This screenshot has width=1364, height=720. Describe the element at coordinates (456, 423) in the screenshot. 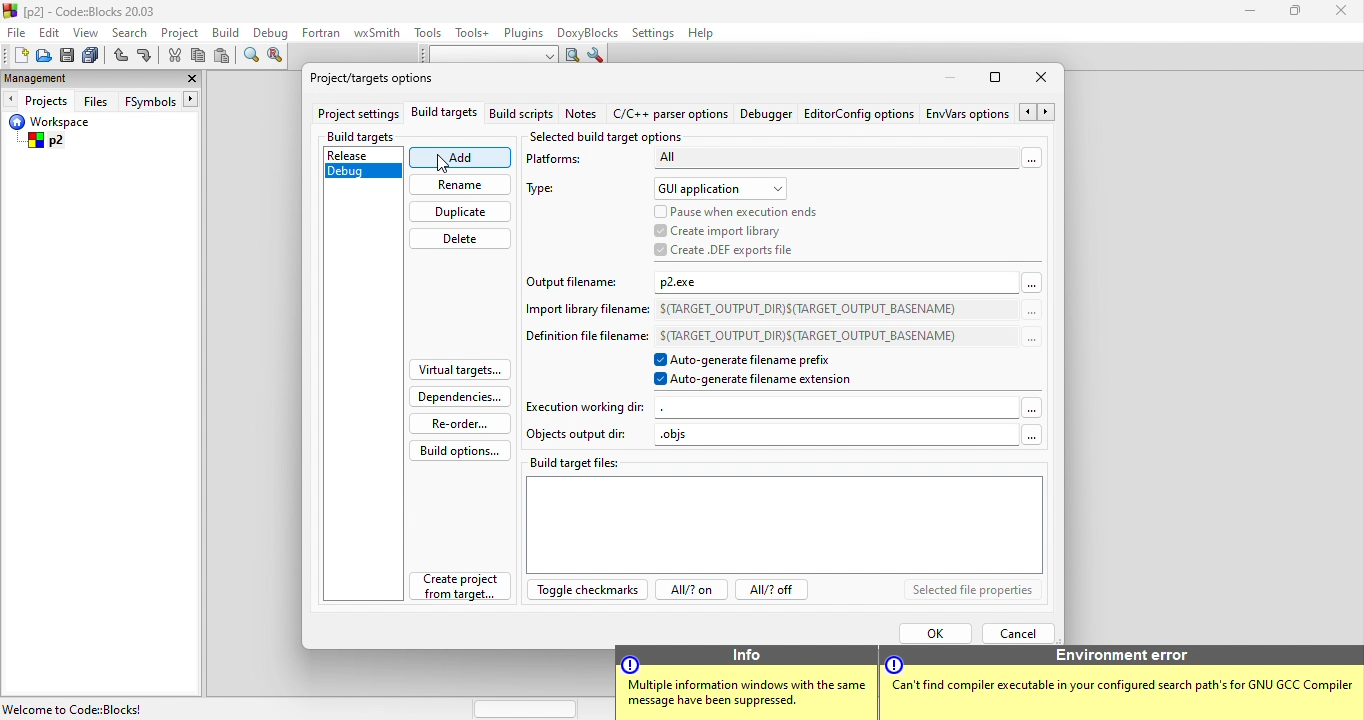

I see `re order` at that location.